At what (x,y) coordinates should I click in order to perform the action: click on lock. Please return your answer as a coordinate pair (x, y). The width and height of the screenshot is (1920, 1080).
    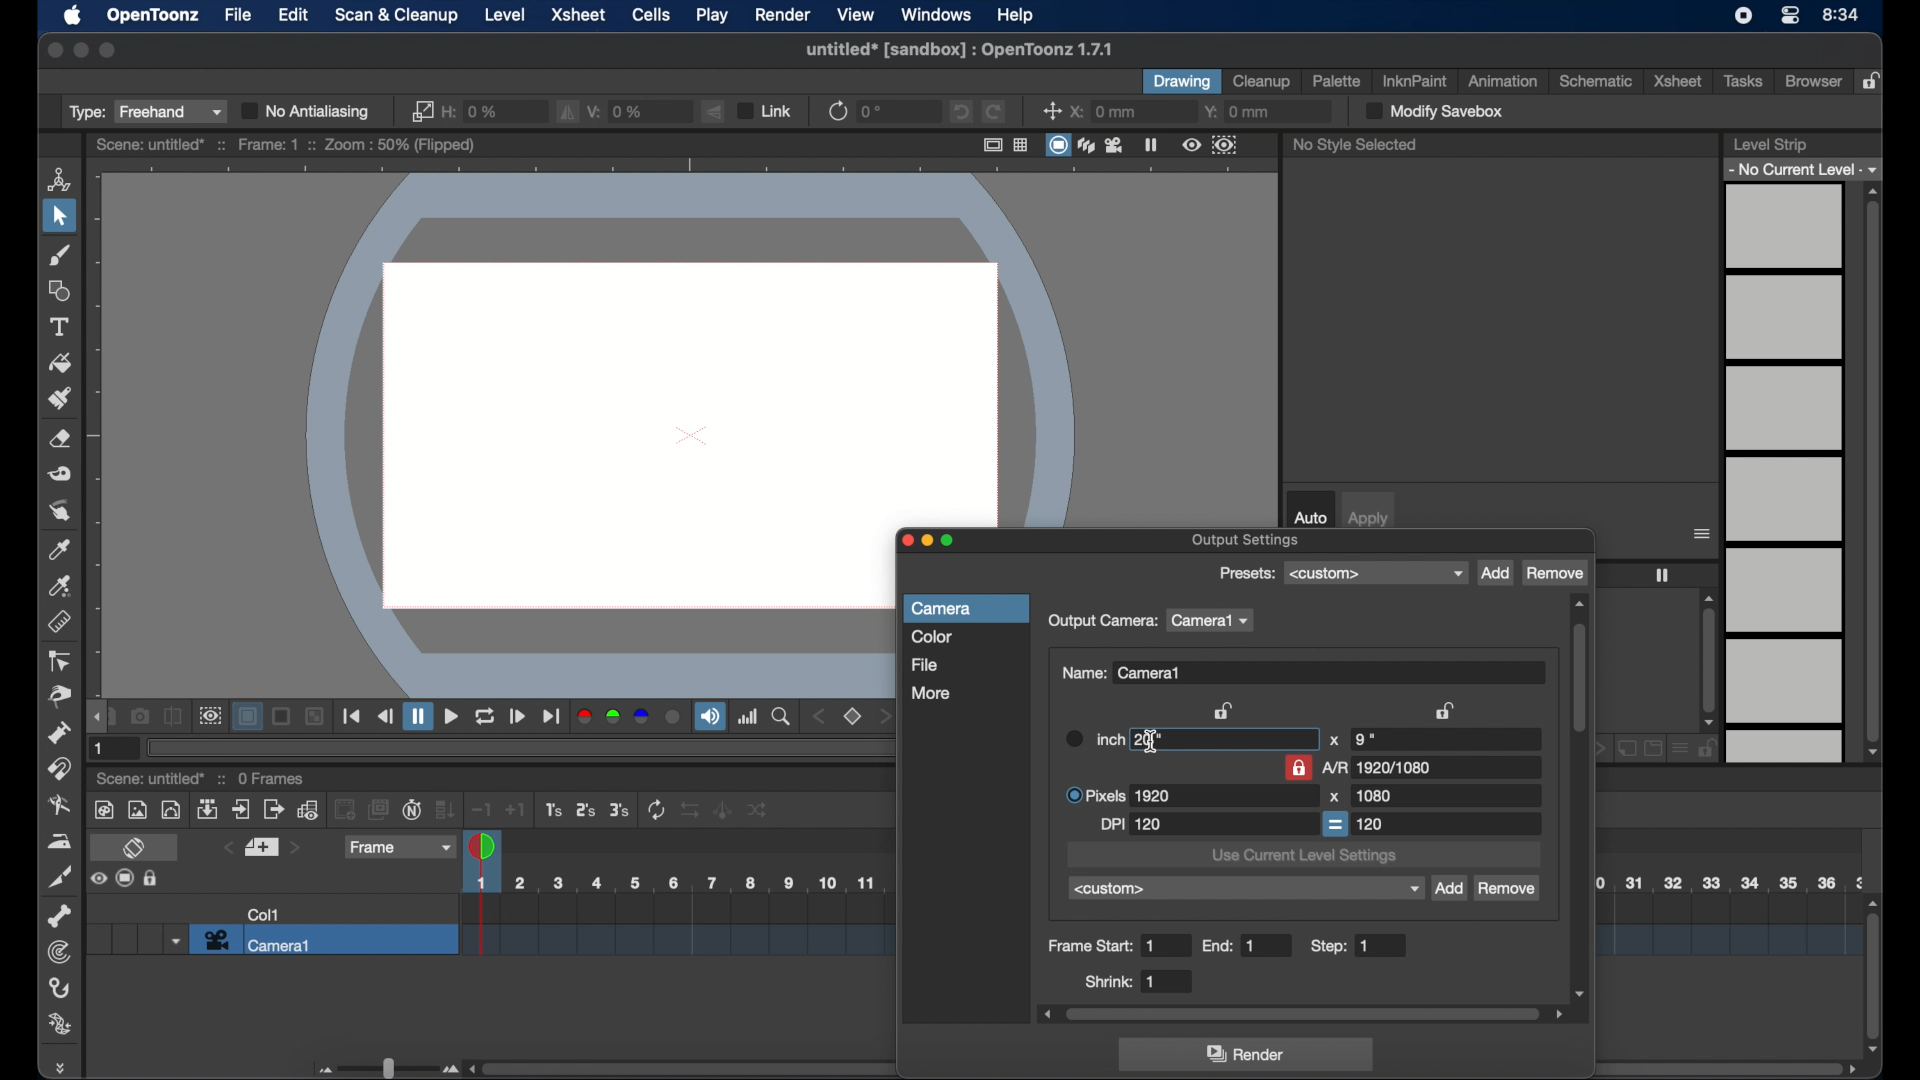
    Looking at the image, I should click on (1874, 82).